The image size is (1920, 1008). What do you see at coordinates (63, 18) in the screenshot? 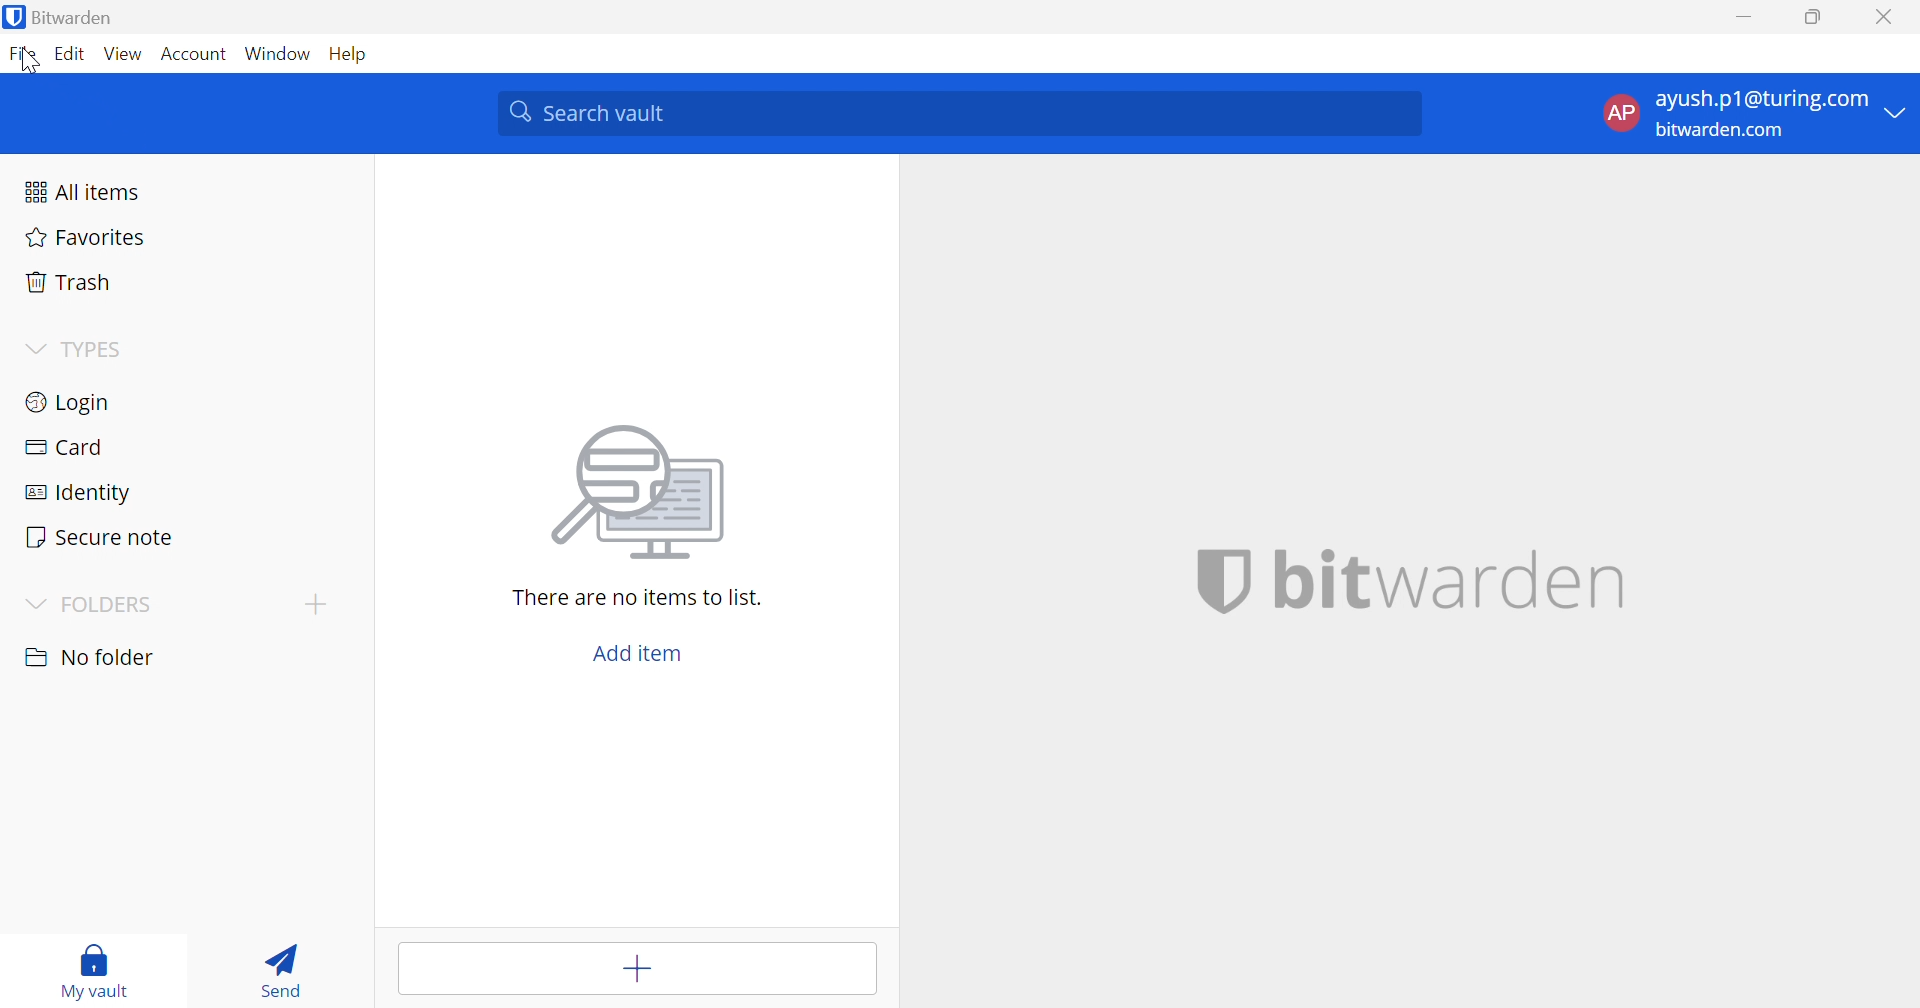
I see `Bitwarden` at bounding box center [63, 18].